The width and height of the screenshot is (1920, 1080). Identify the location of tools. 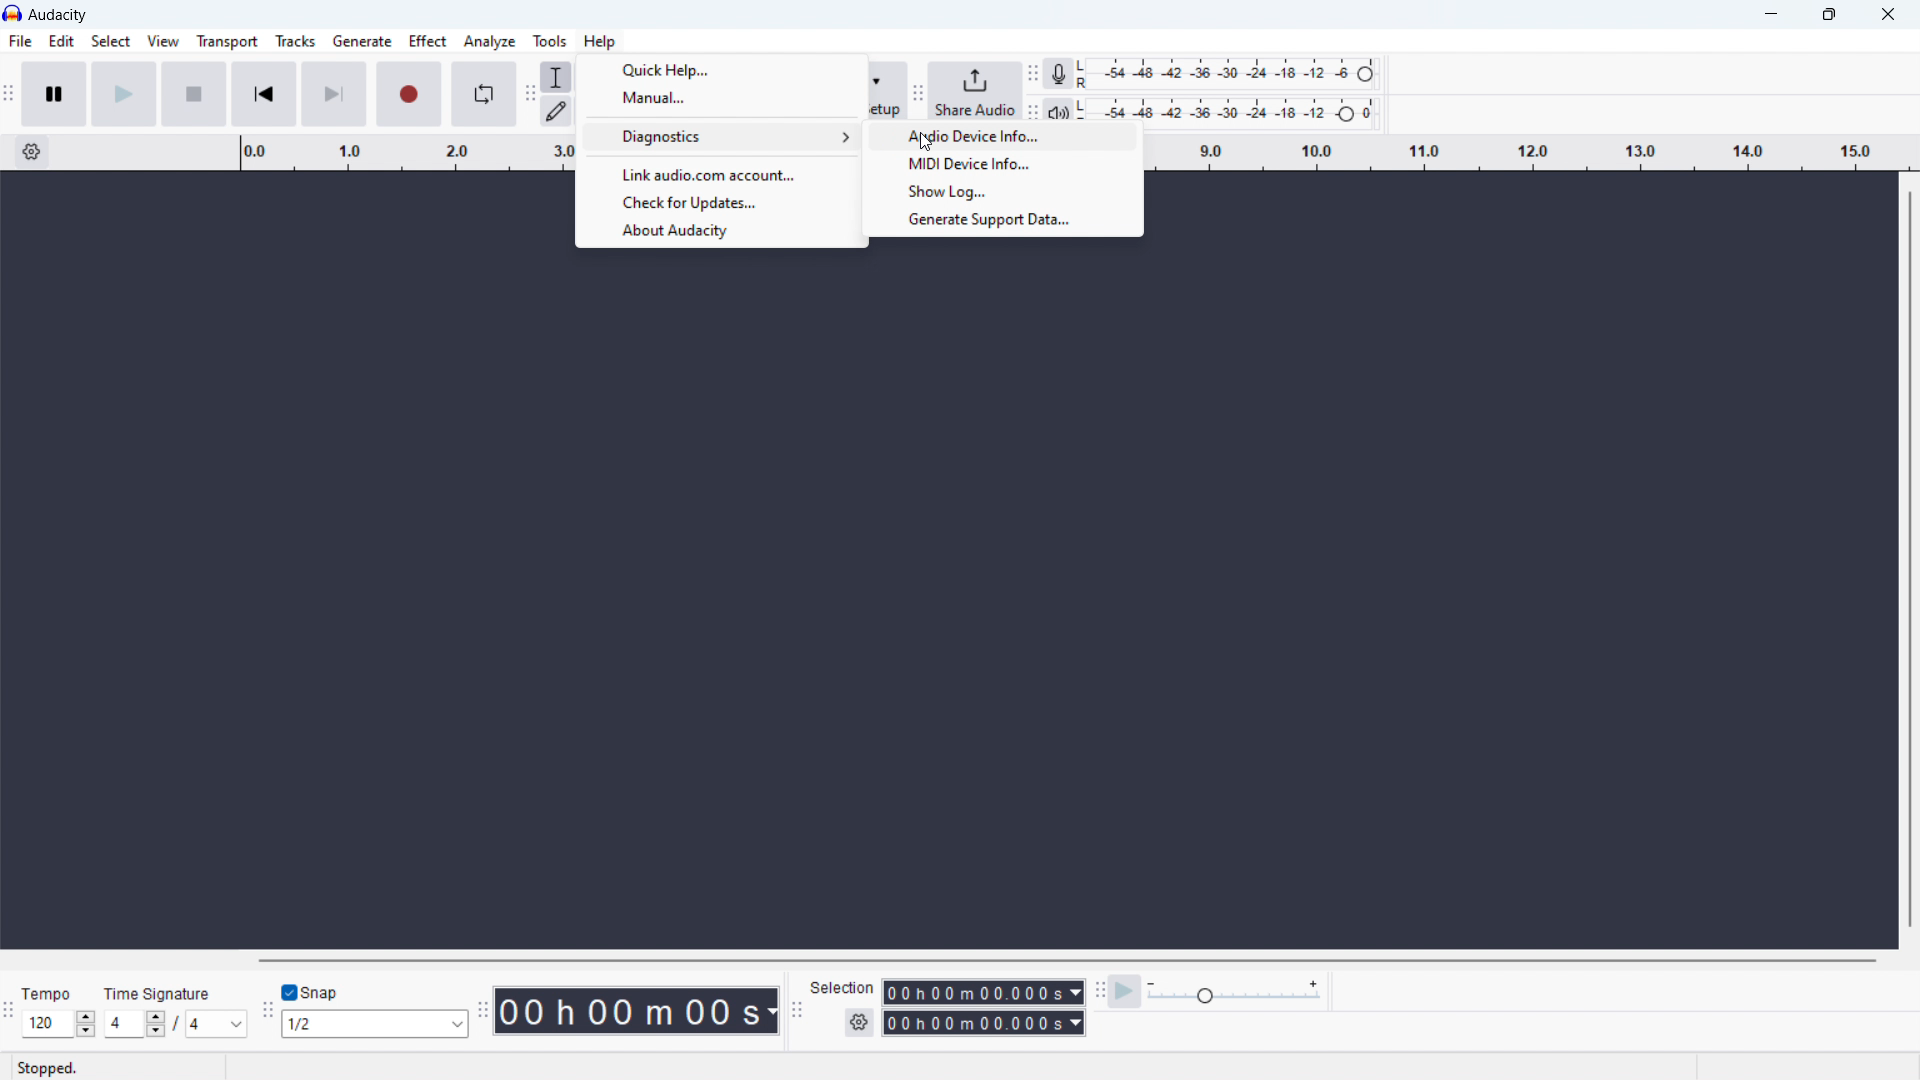
(547, 41).